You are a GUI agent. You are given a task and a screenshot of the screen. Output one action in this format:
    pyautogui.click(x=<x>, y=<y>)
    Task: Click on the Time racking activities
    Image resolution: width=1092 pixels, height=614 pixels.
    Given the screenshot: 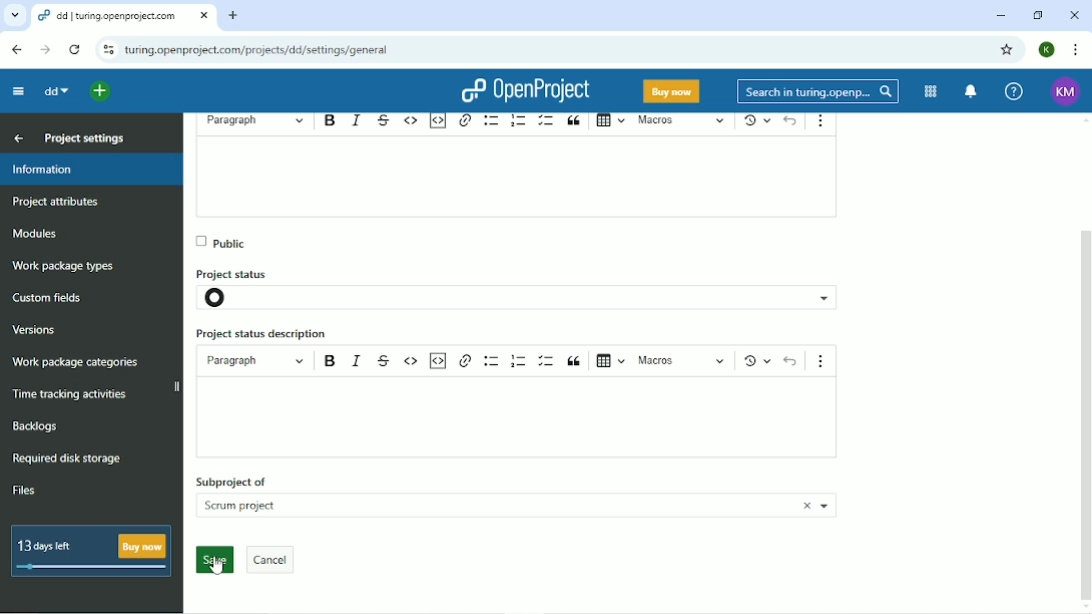 What is the action you would take?
    pyautogui.click(x=72, y=395)
    